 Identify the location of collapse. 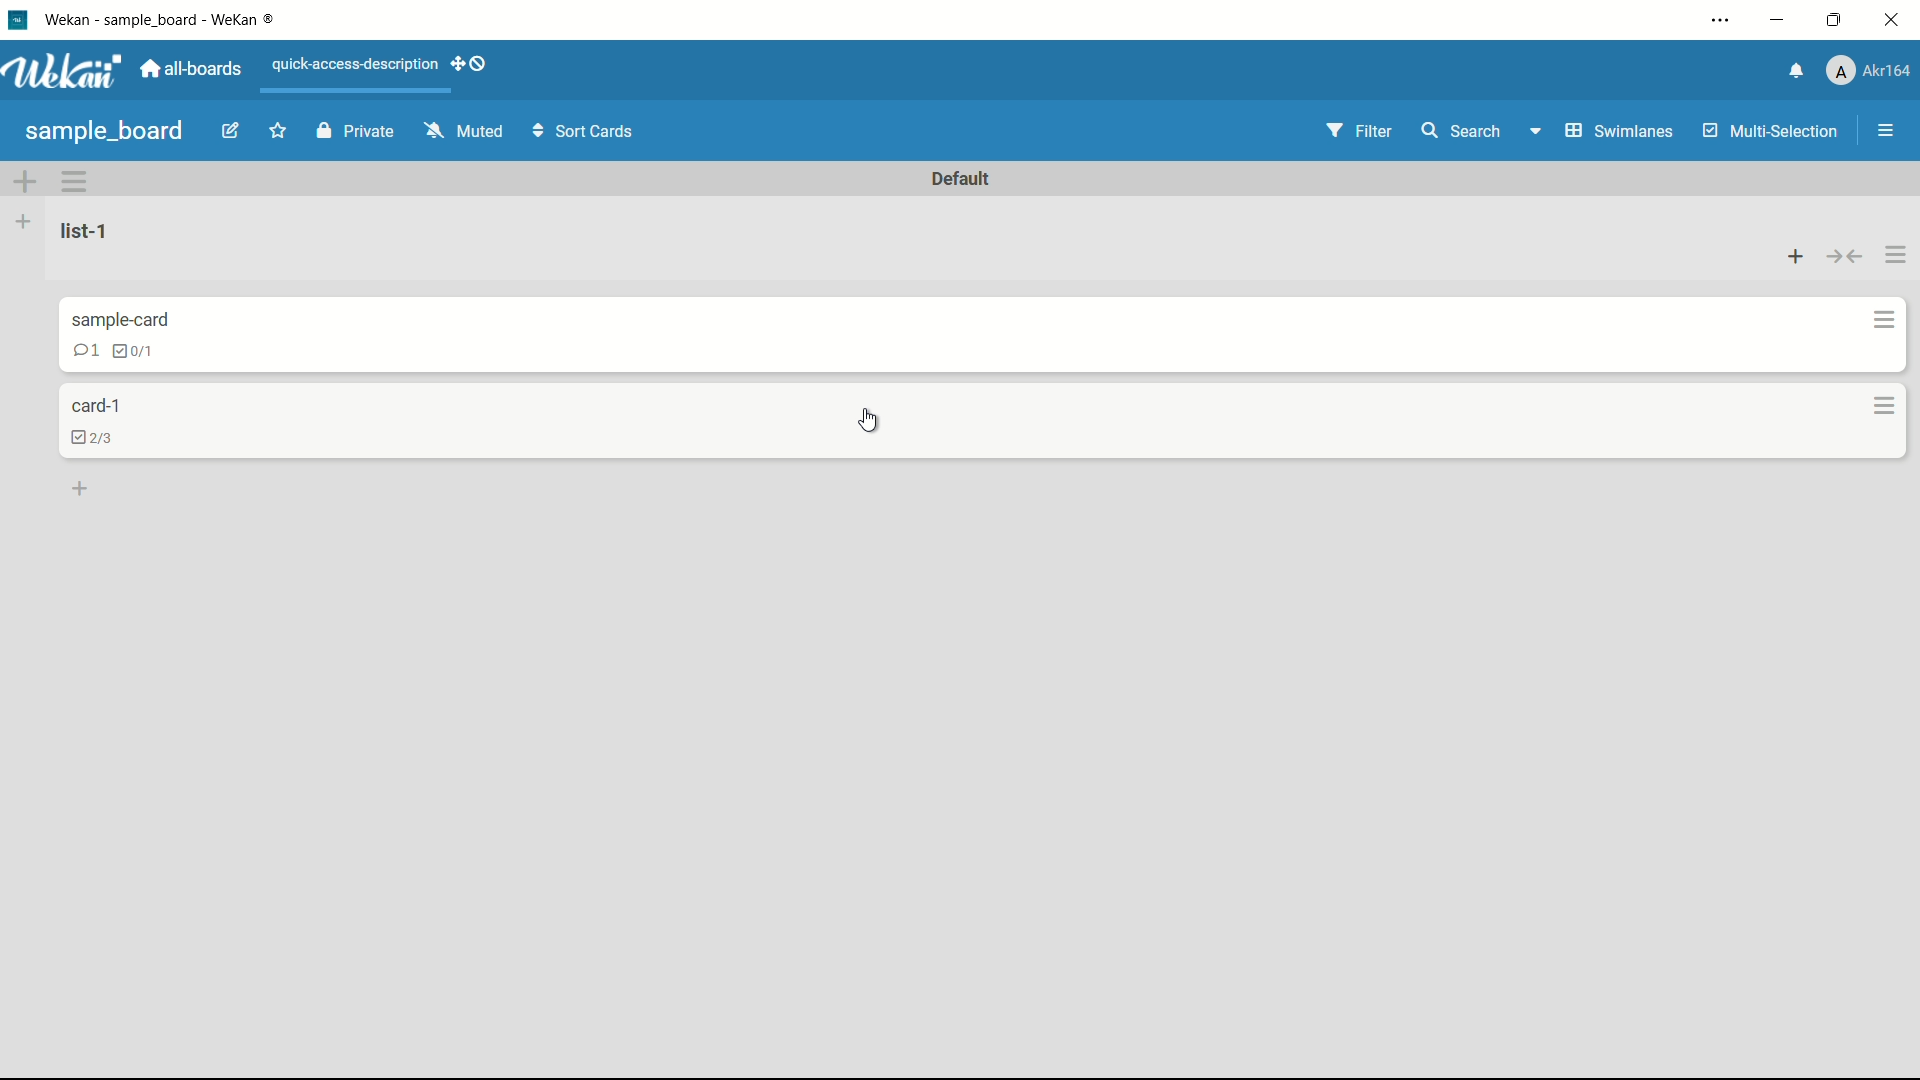
(1843, 255).